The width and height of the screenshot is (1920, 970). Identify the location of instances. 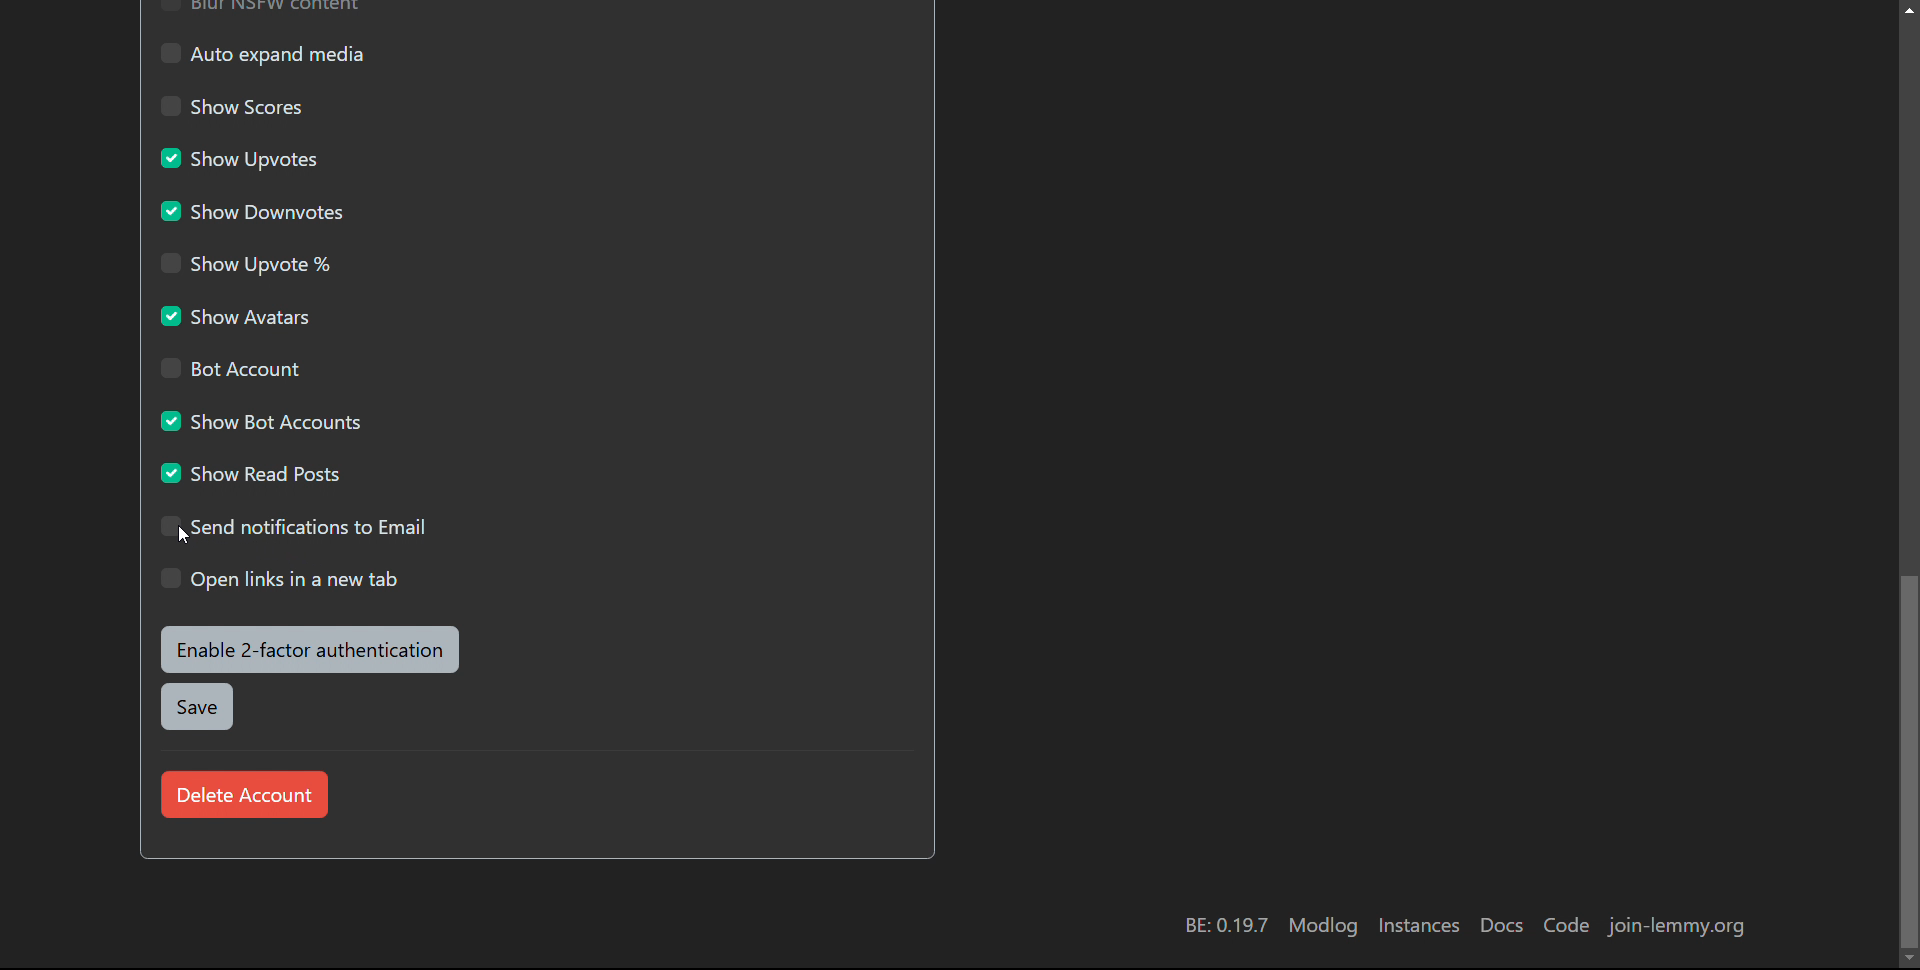
(1416, 924).